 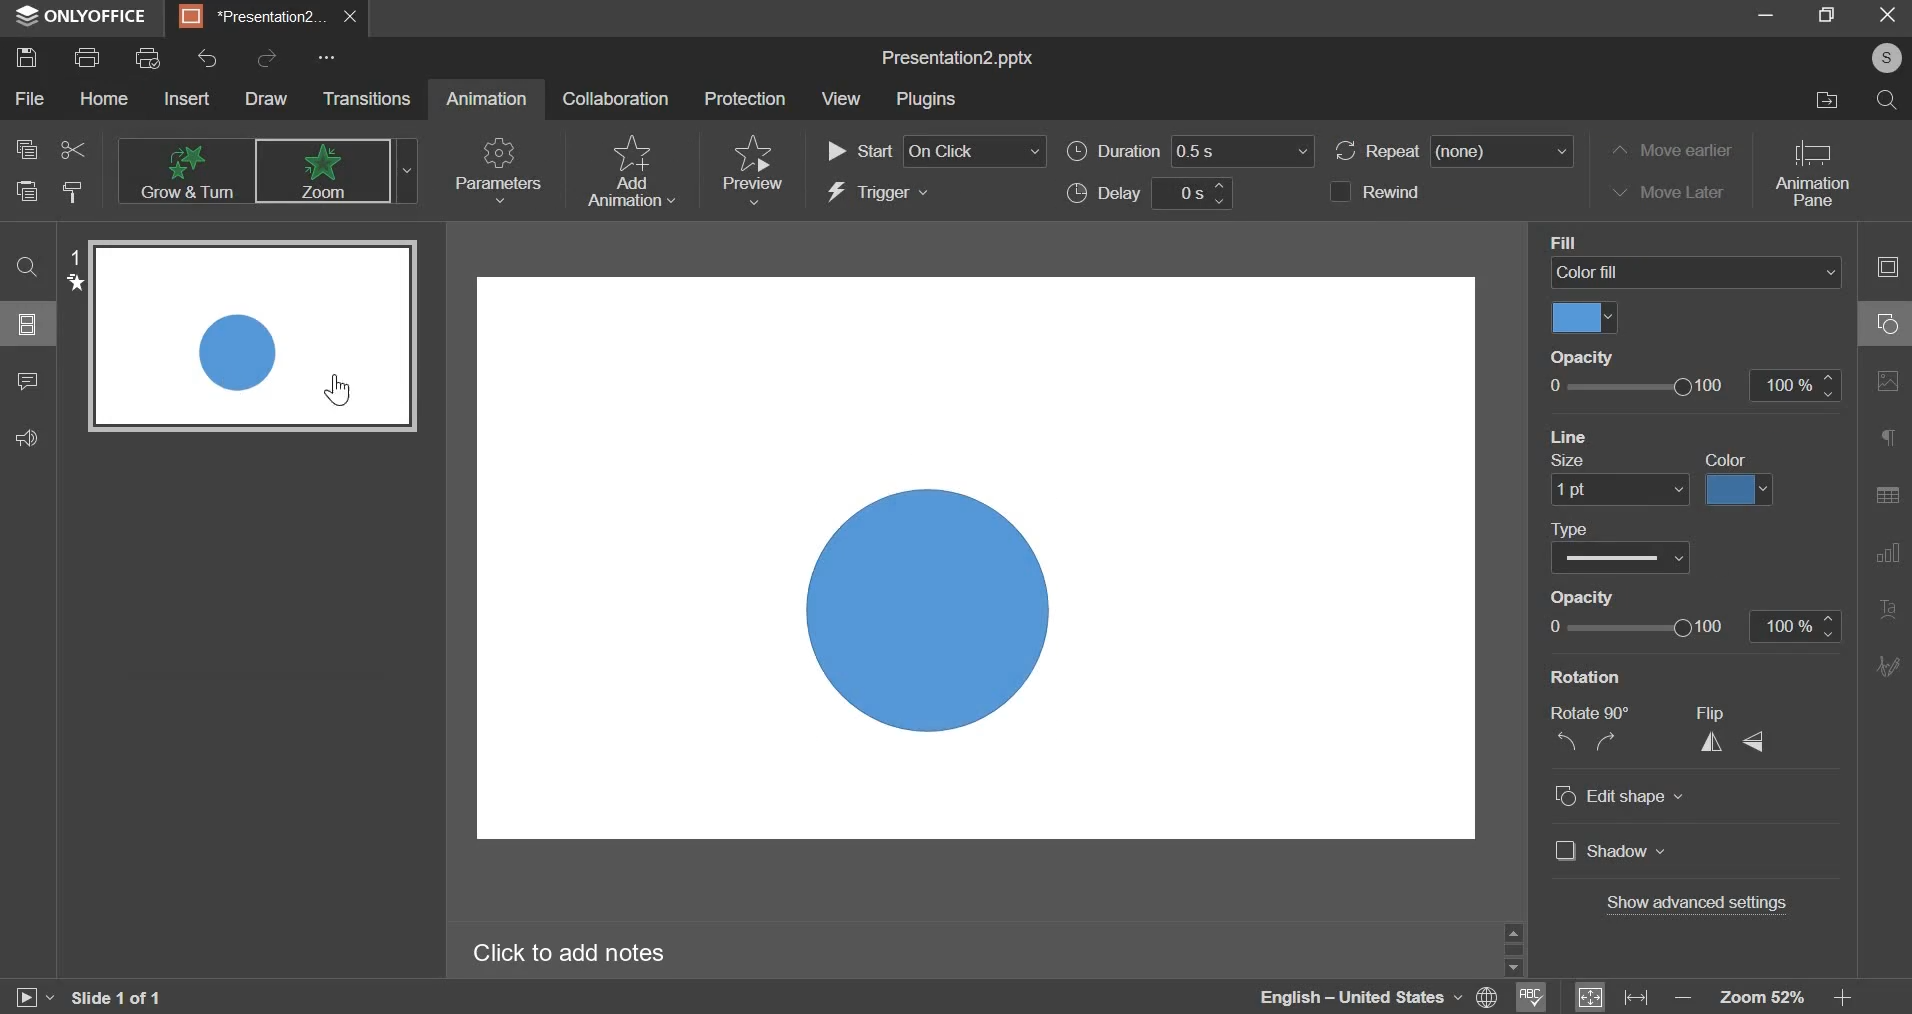 I want to click on cut, so click(x=72, y=149).